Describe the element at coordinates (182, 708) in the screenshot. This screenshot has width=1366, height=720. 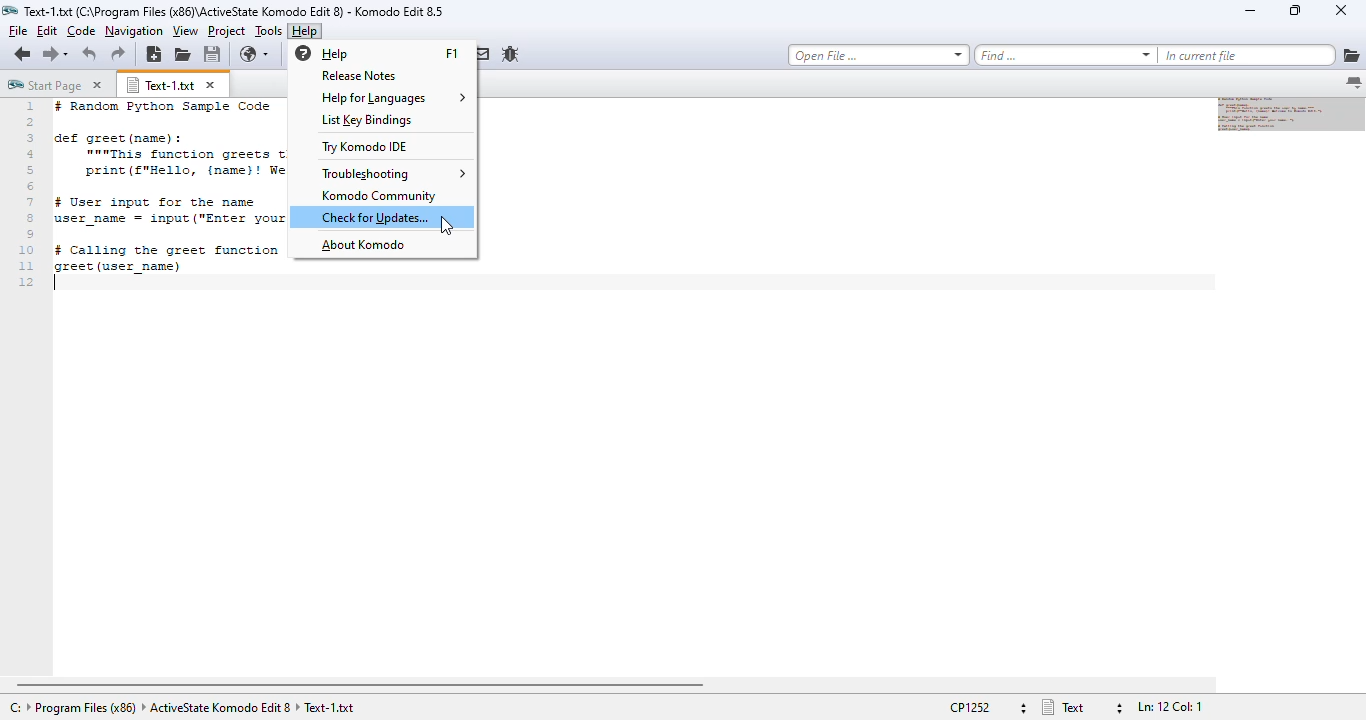
I see `text-1 program files` at that location.